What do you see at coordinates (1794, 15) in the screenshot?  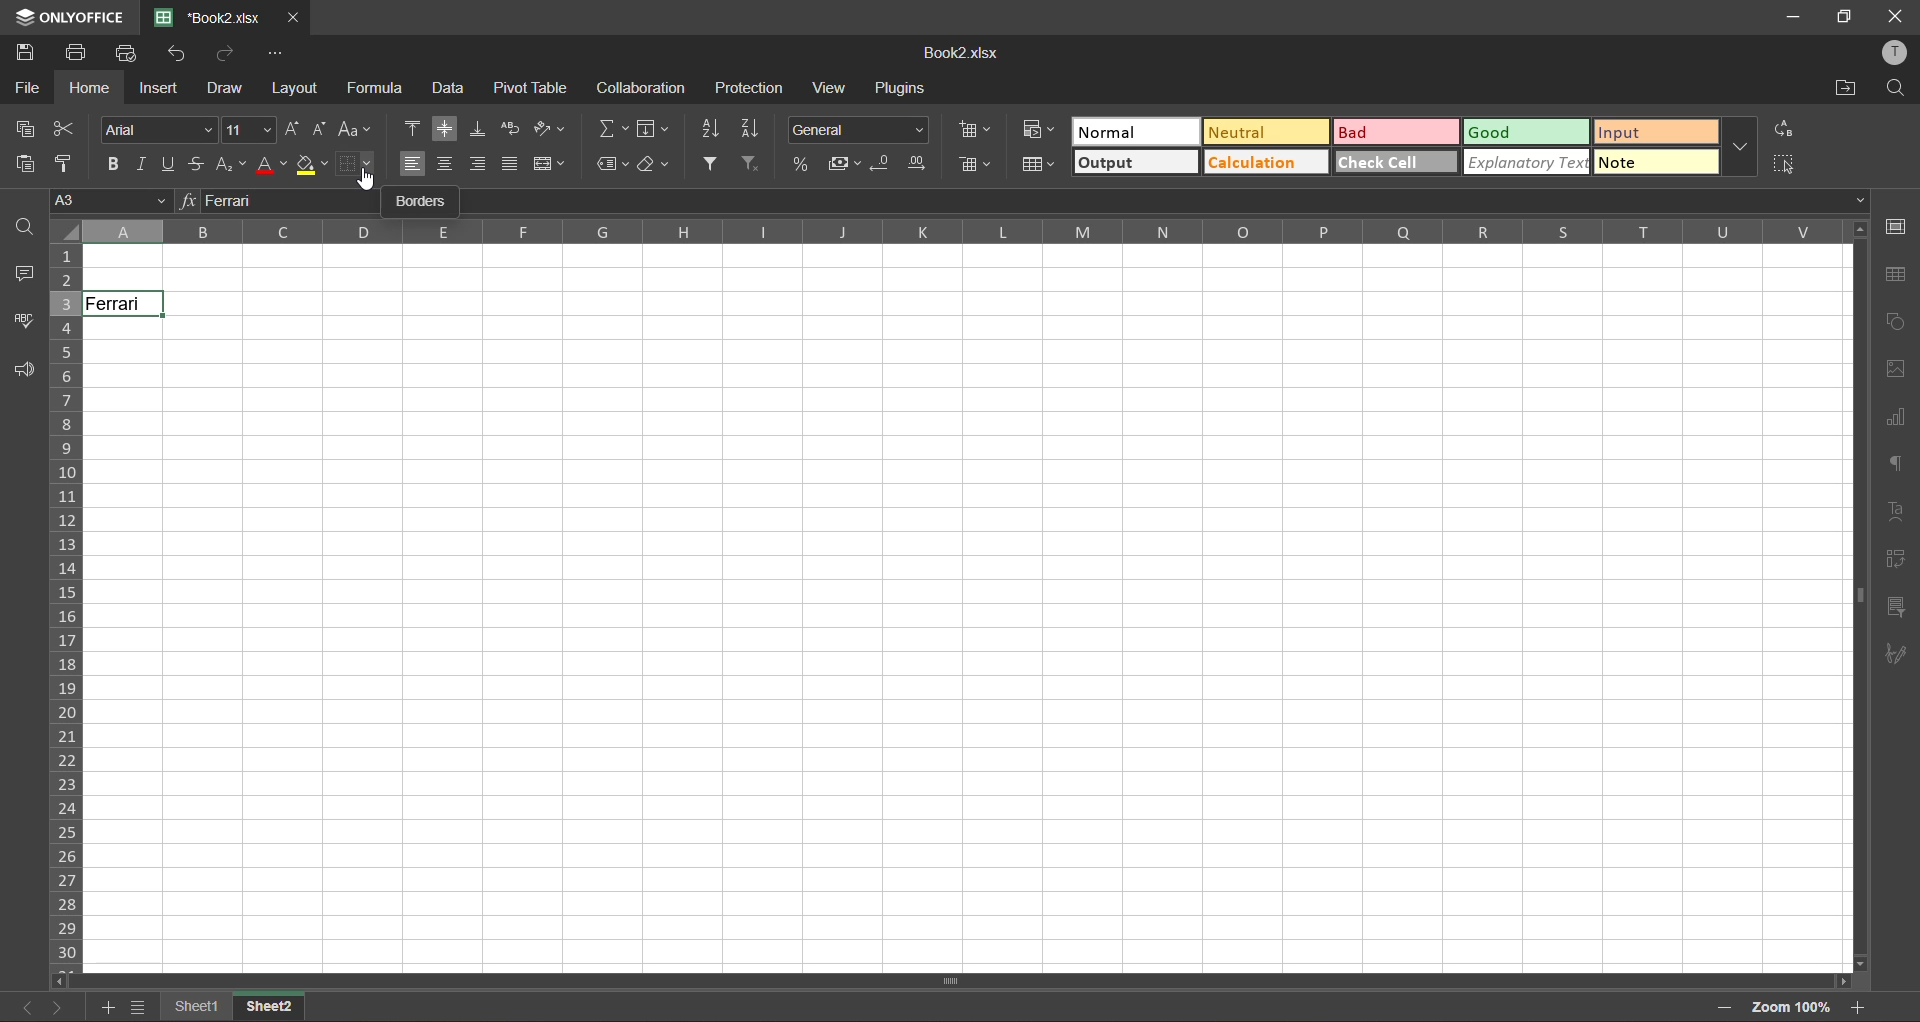 I see `minimize` at bounding box center [1794, 15].